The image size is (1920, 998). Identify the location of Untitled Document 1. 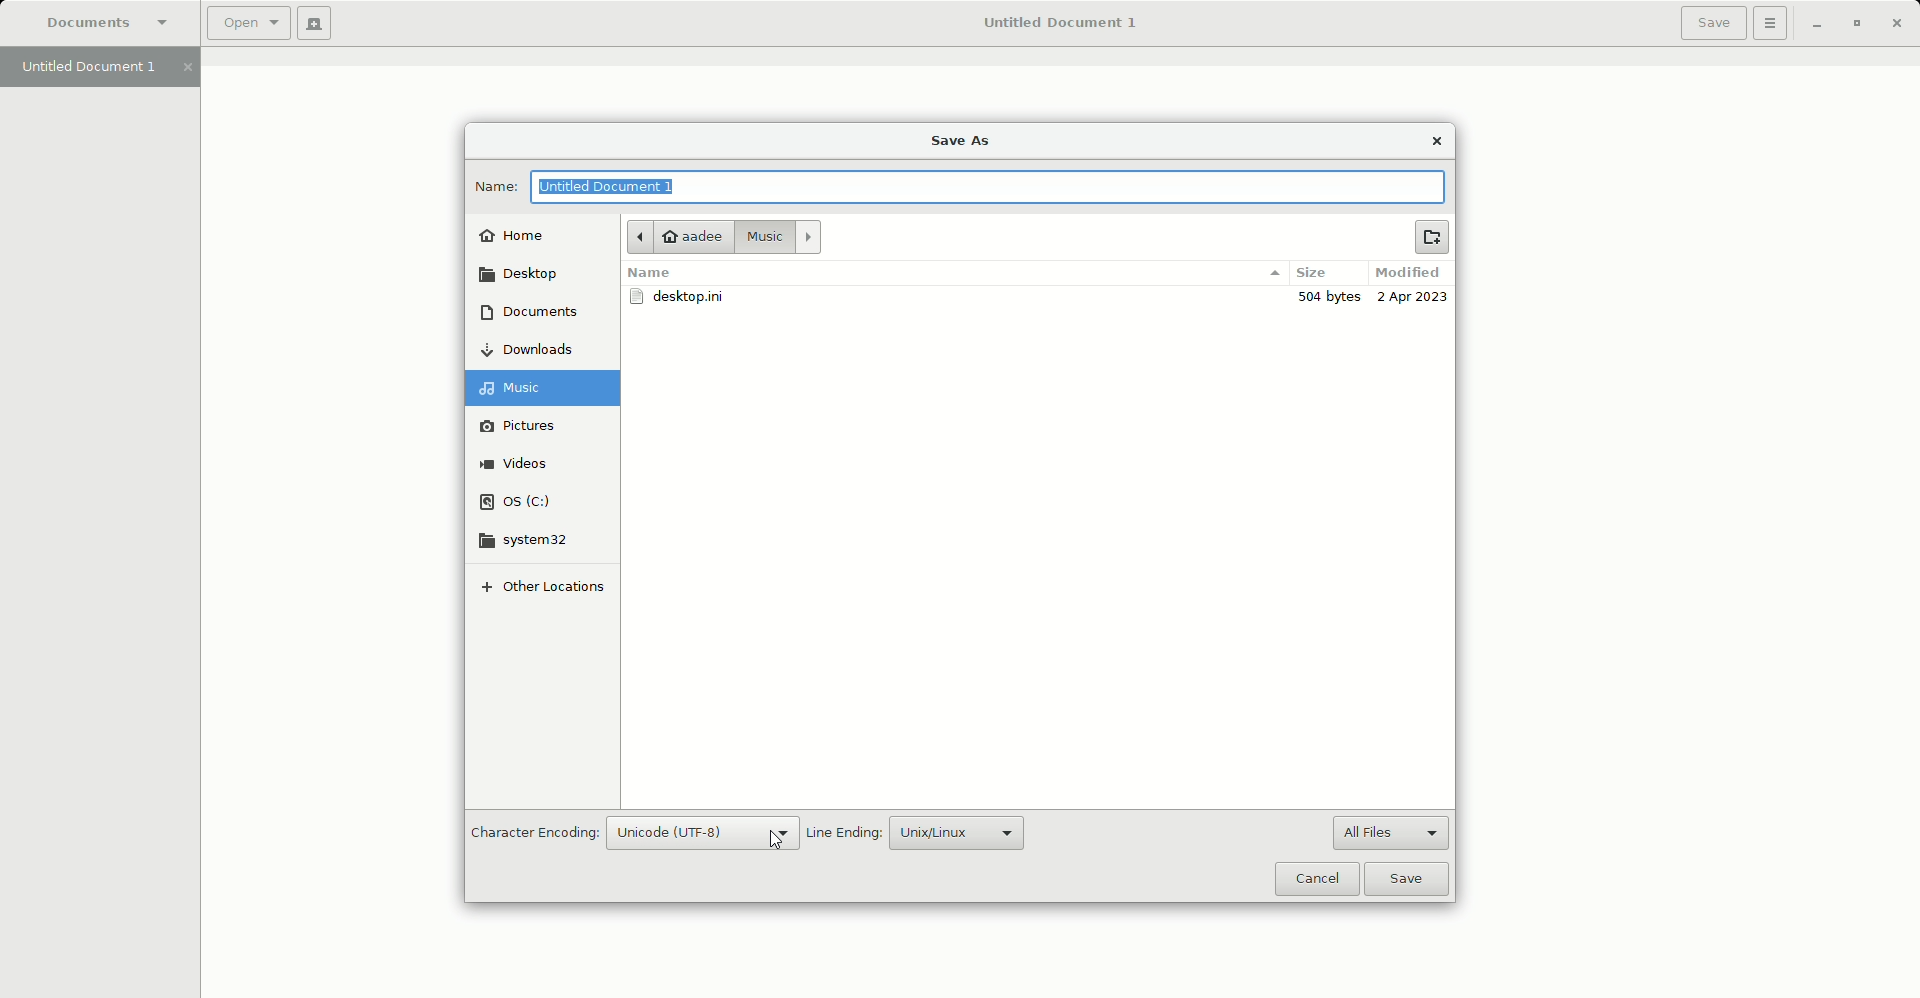
(1060, 24).